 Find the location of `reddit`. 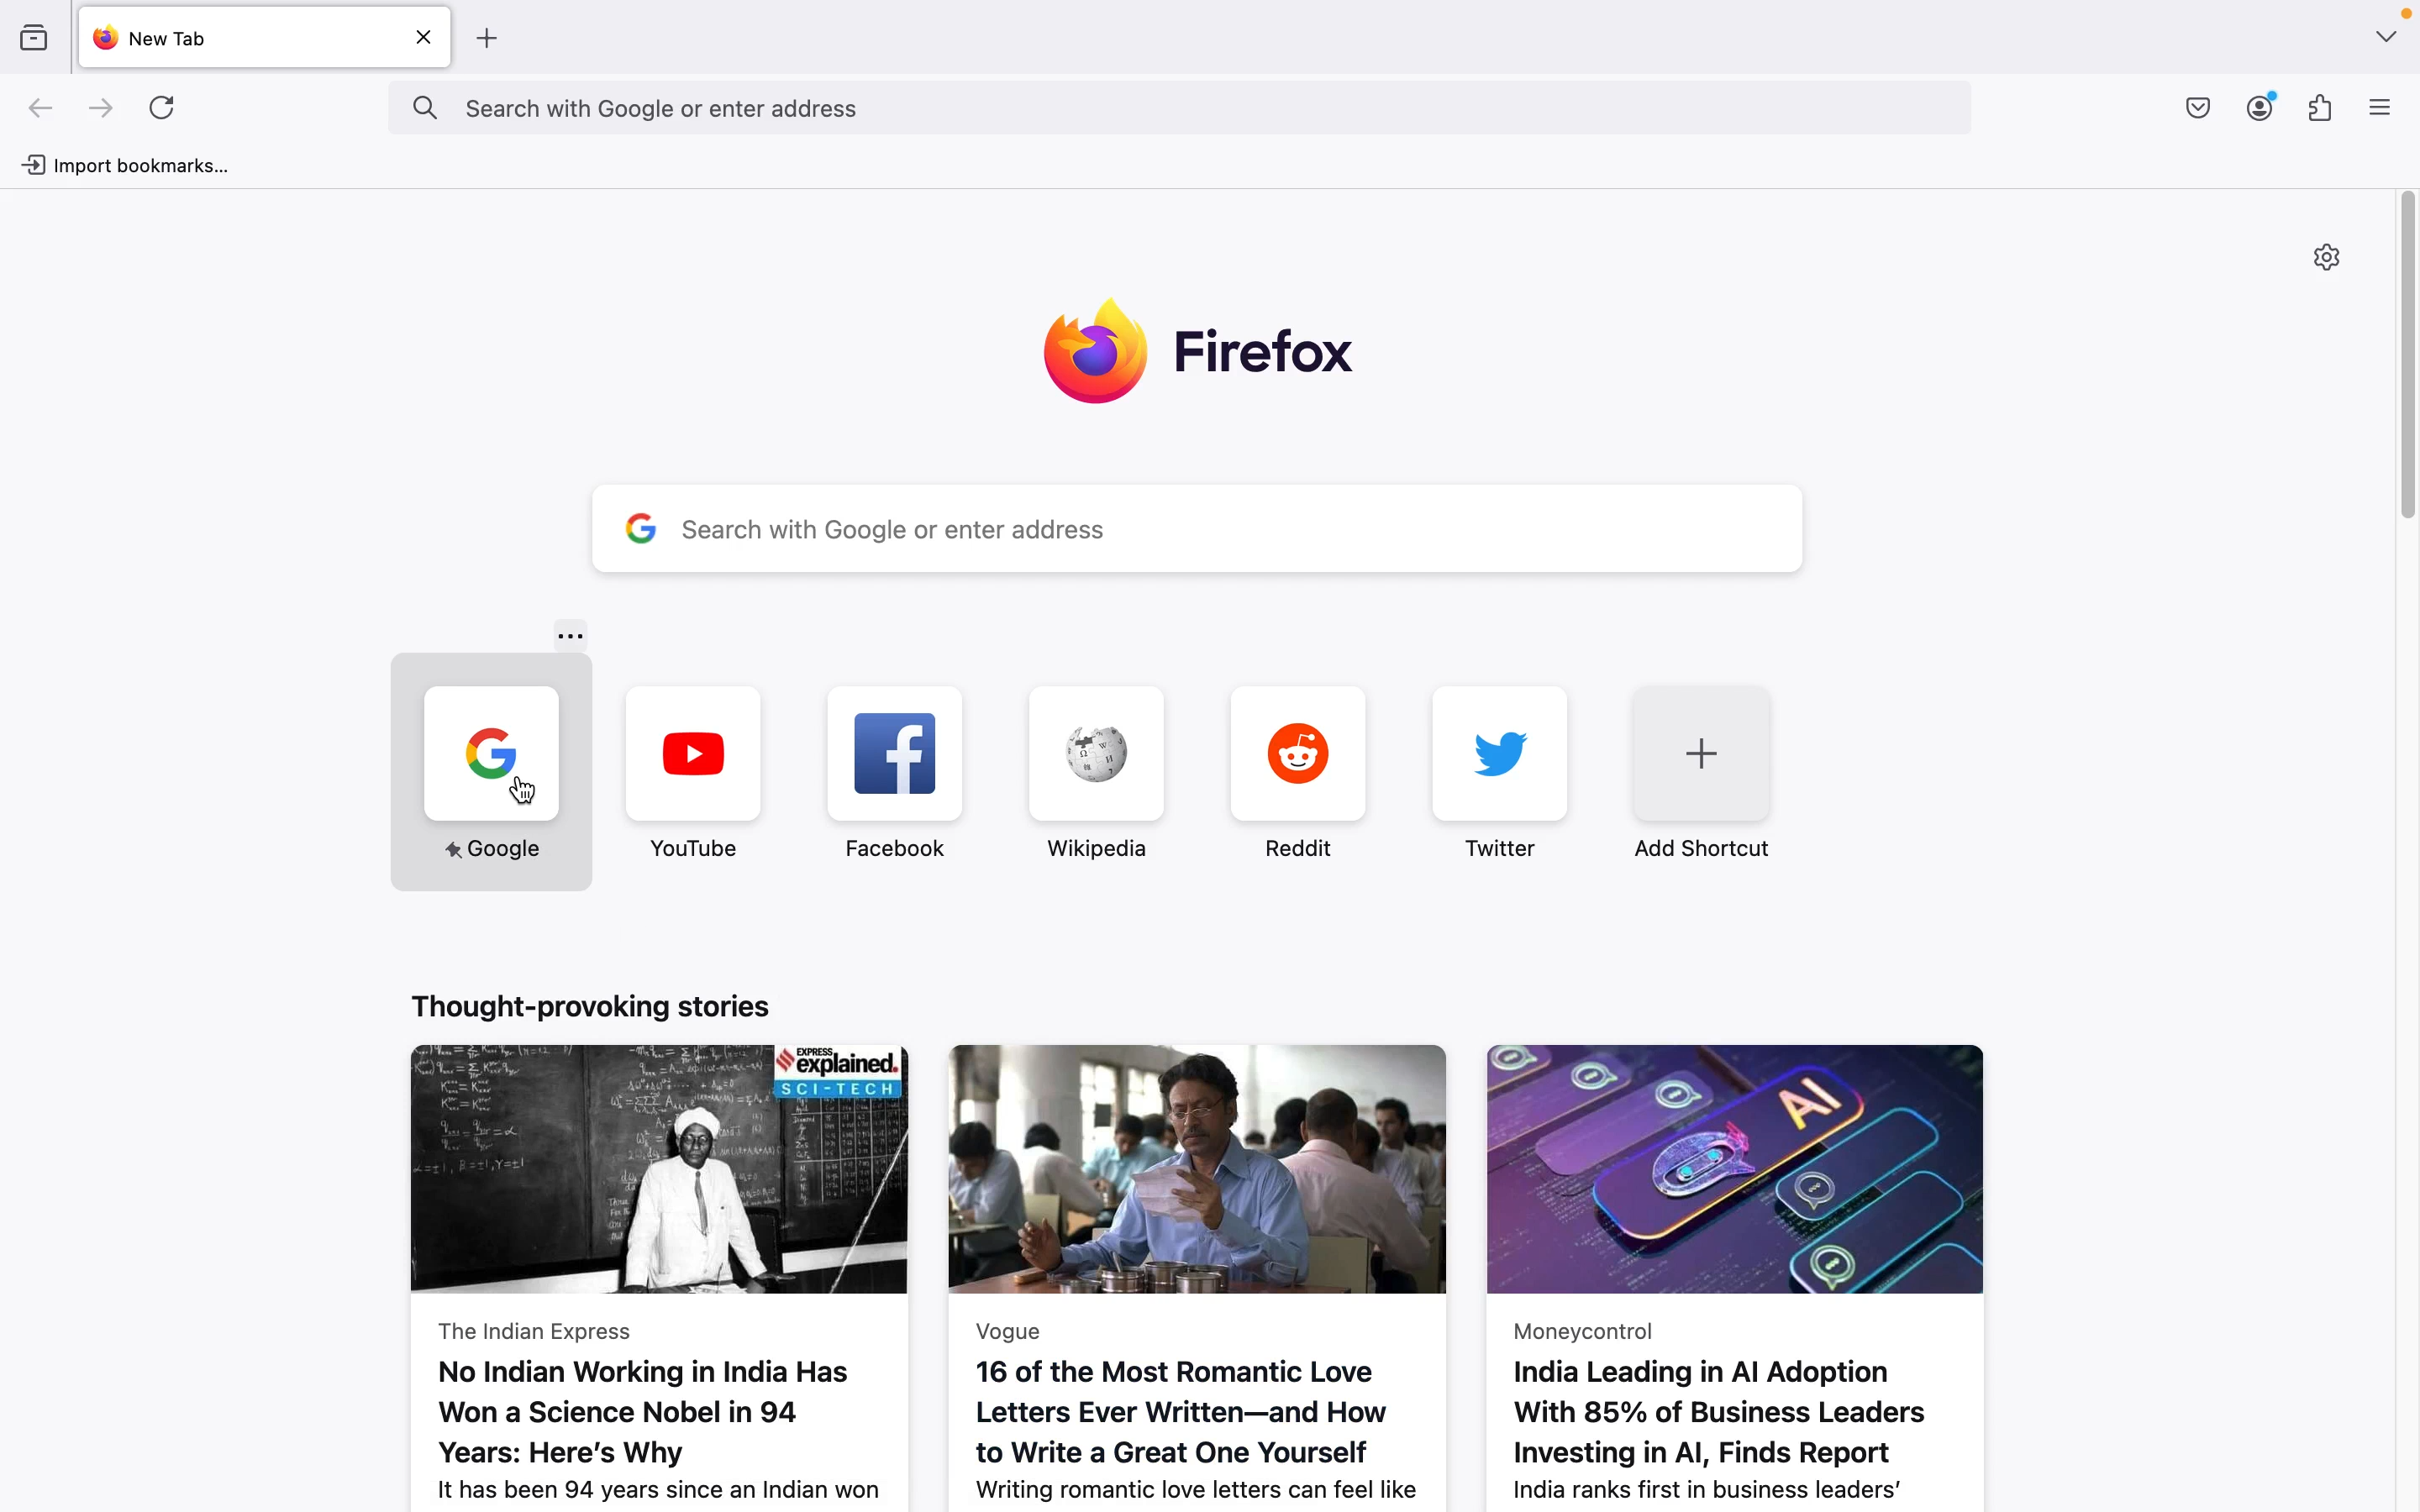

reddit is located at coordinates (1279, 774).